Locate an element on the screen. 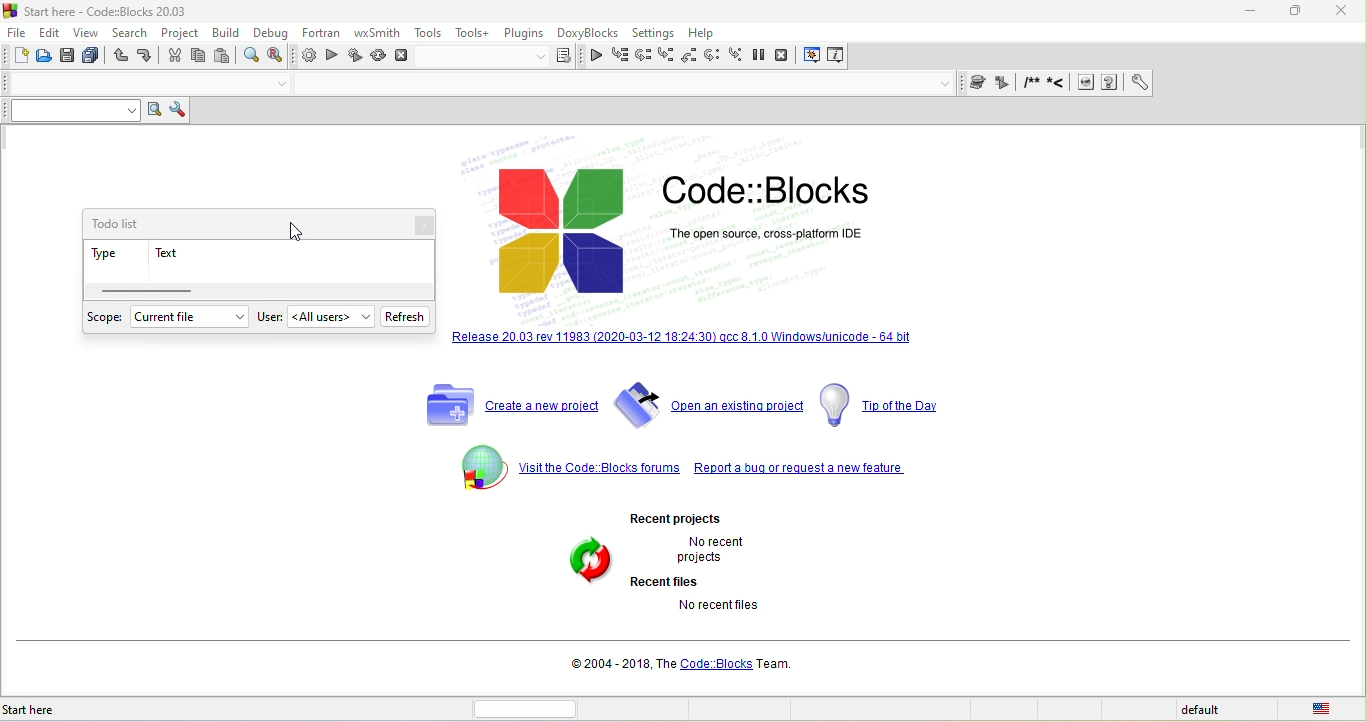 Image resolution: width=1366 pixels, height=722 pixels. next line is located at coordinates (642, 55).